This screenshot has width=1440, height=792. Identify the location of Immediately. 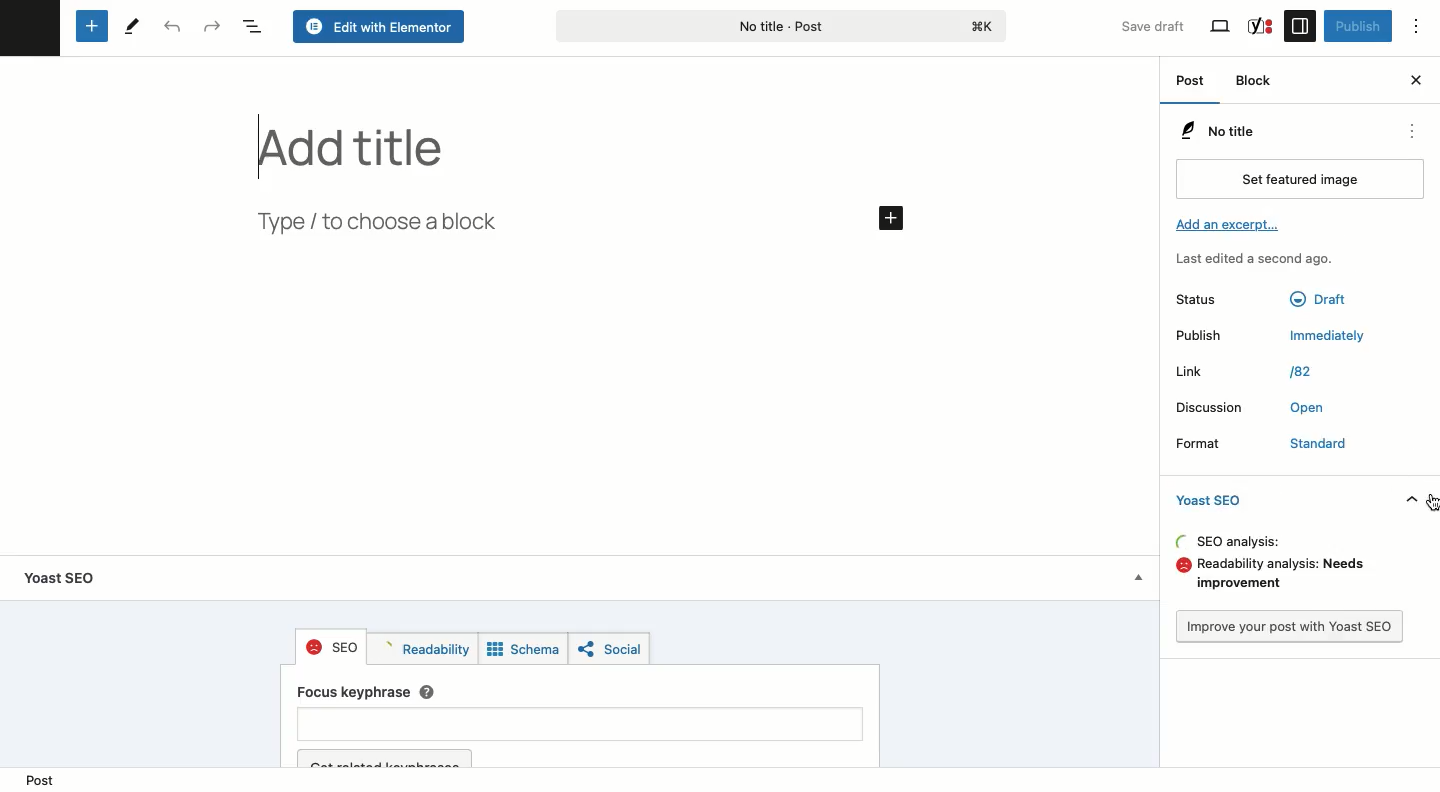
(1331, 338).